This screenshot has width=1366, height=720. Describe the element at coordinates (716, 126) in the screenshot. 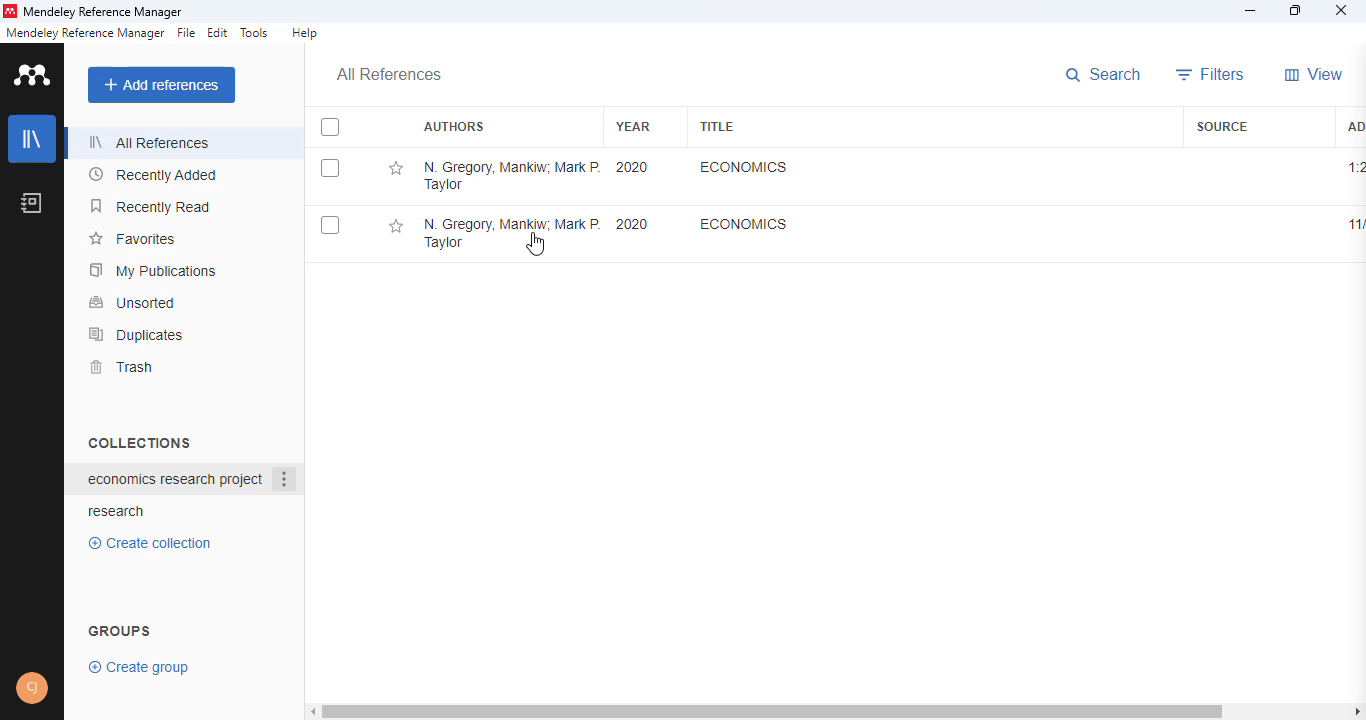

I see `title` at that location.